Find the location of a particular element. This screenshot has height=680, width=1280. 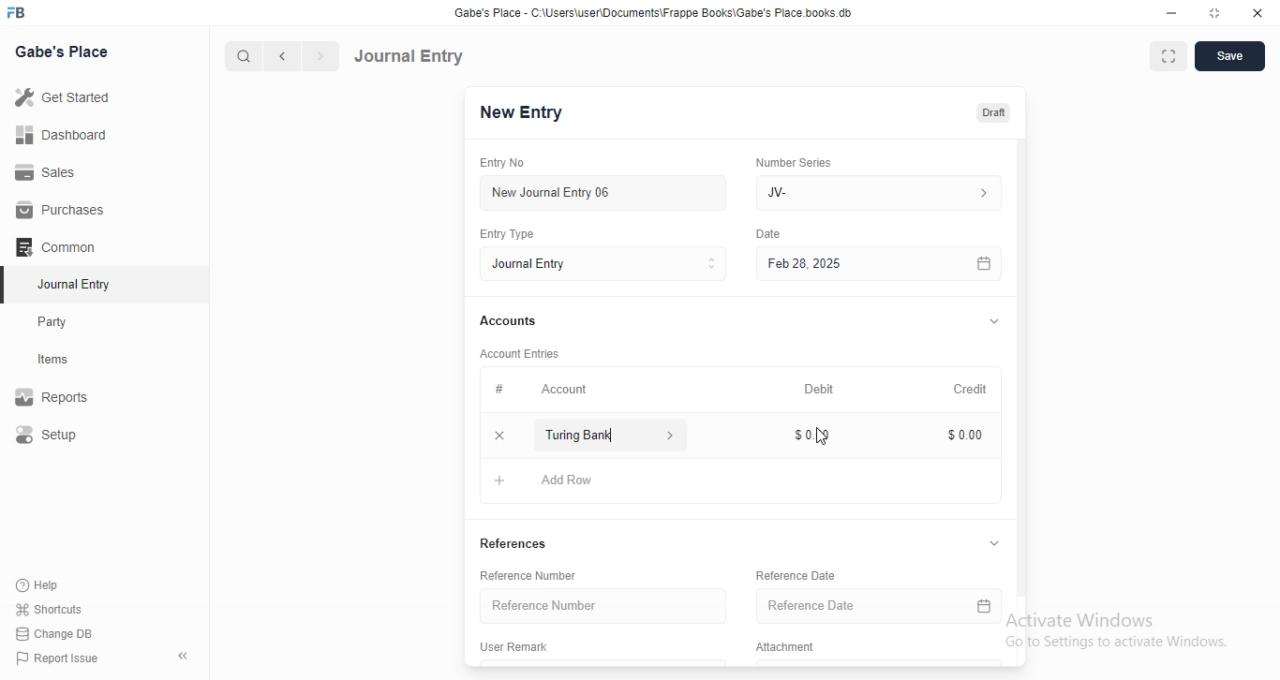

Credit is located at coordinates (970, 389).